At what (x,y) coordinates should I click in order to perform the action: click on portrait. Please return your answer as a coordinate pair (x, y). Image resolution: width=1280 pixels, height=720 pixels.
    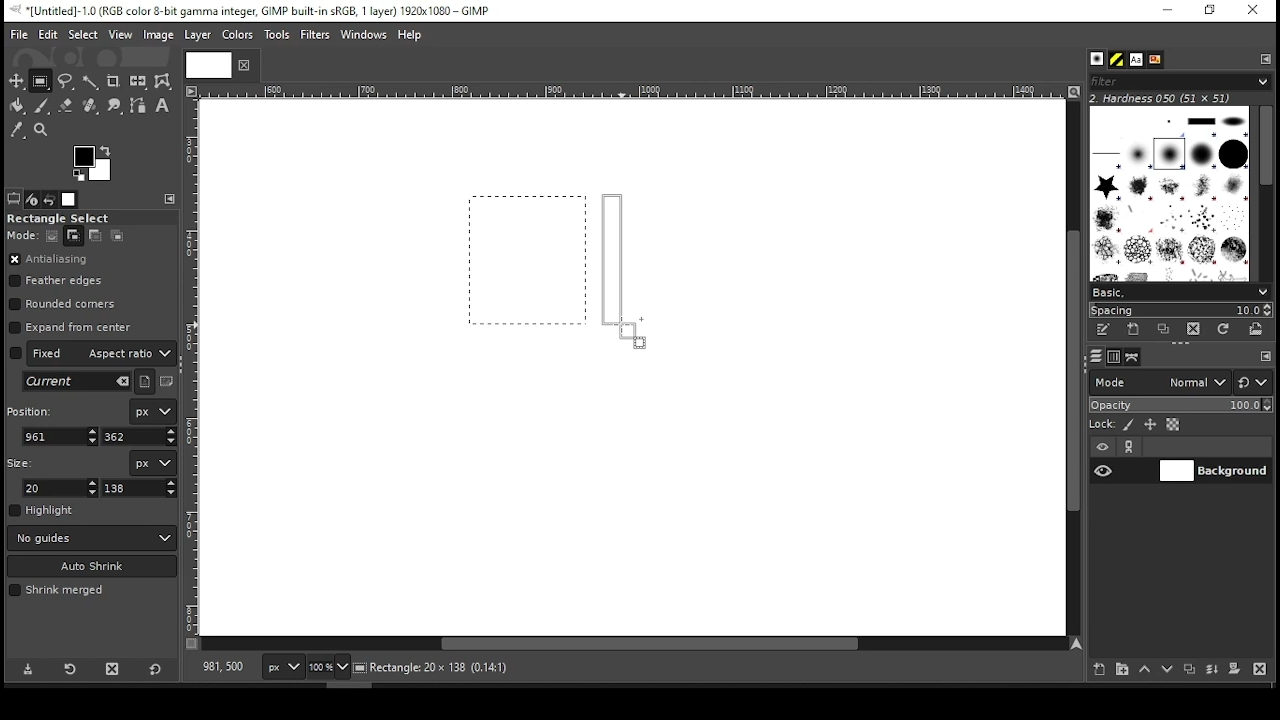
    Looking at the image, I should click on (146, 381).